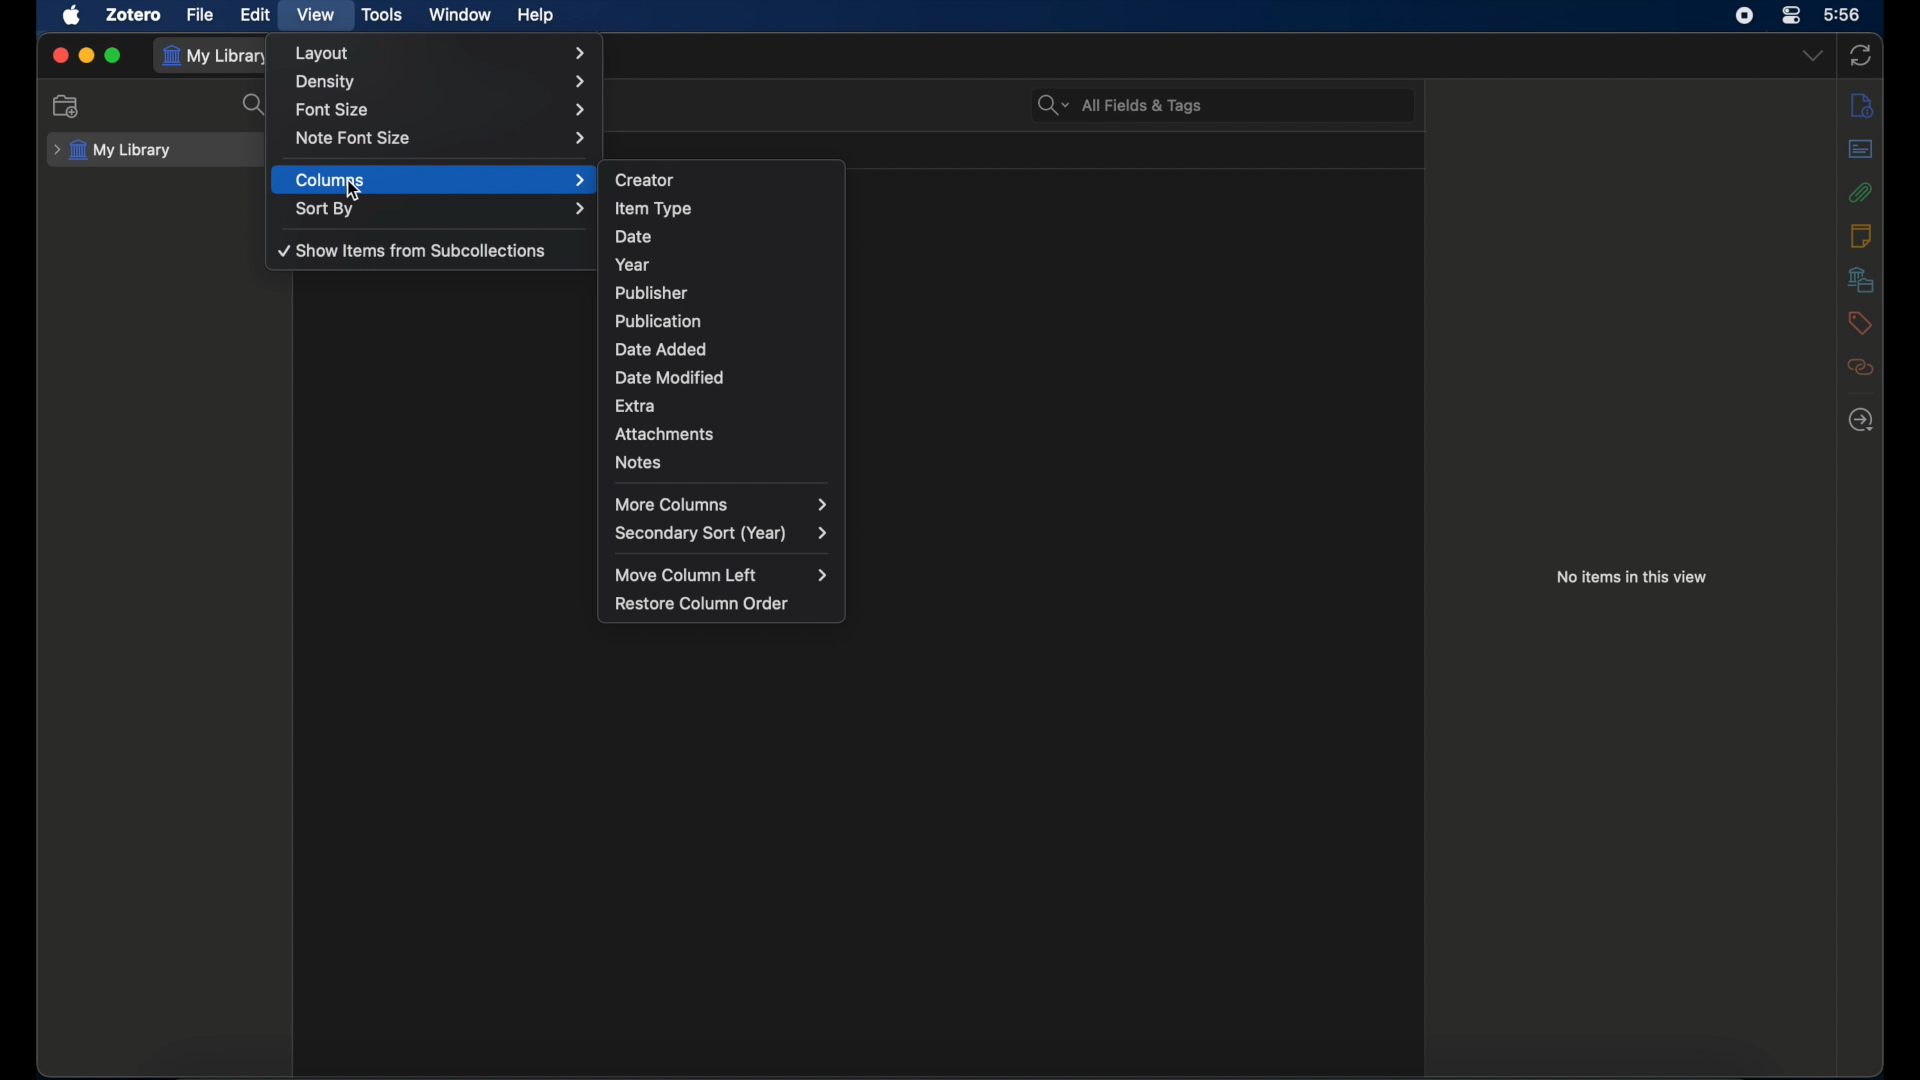 The image size is (1920, 1080). What do you see at coordinates (1631, 576) in the screenshot?
I see `no item in this view` at bounding box center [1631, 576].